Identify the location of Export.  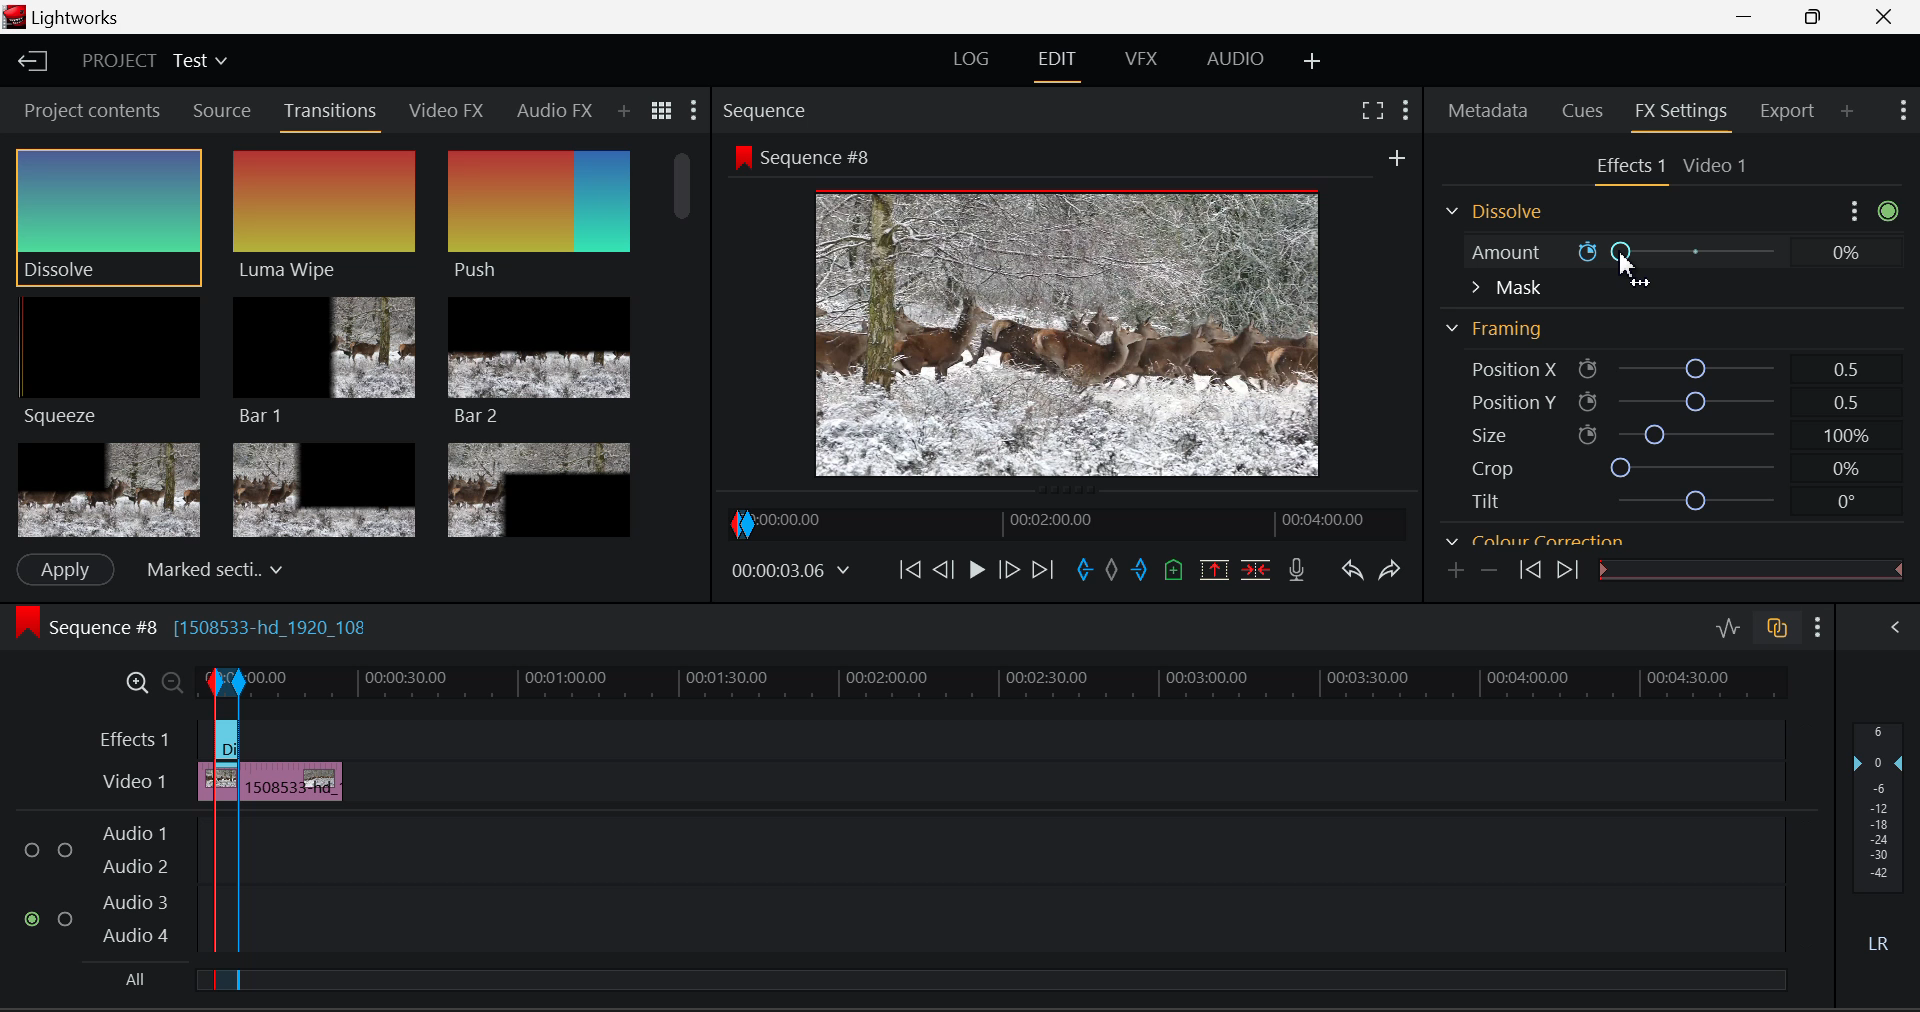
(1792, 111).